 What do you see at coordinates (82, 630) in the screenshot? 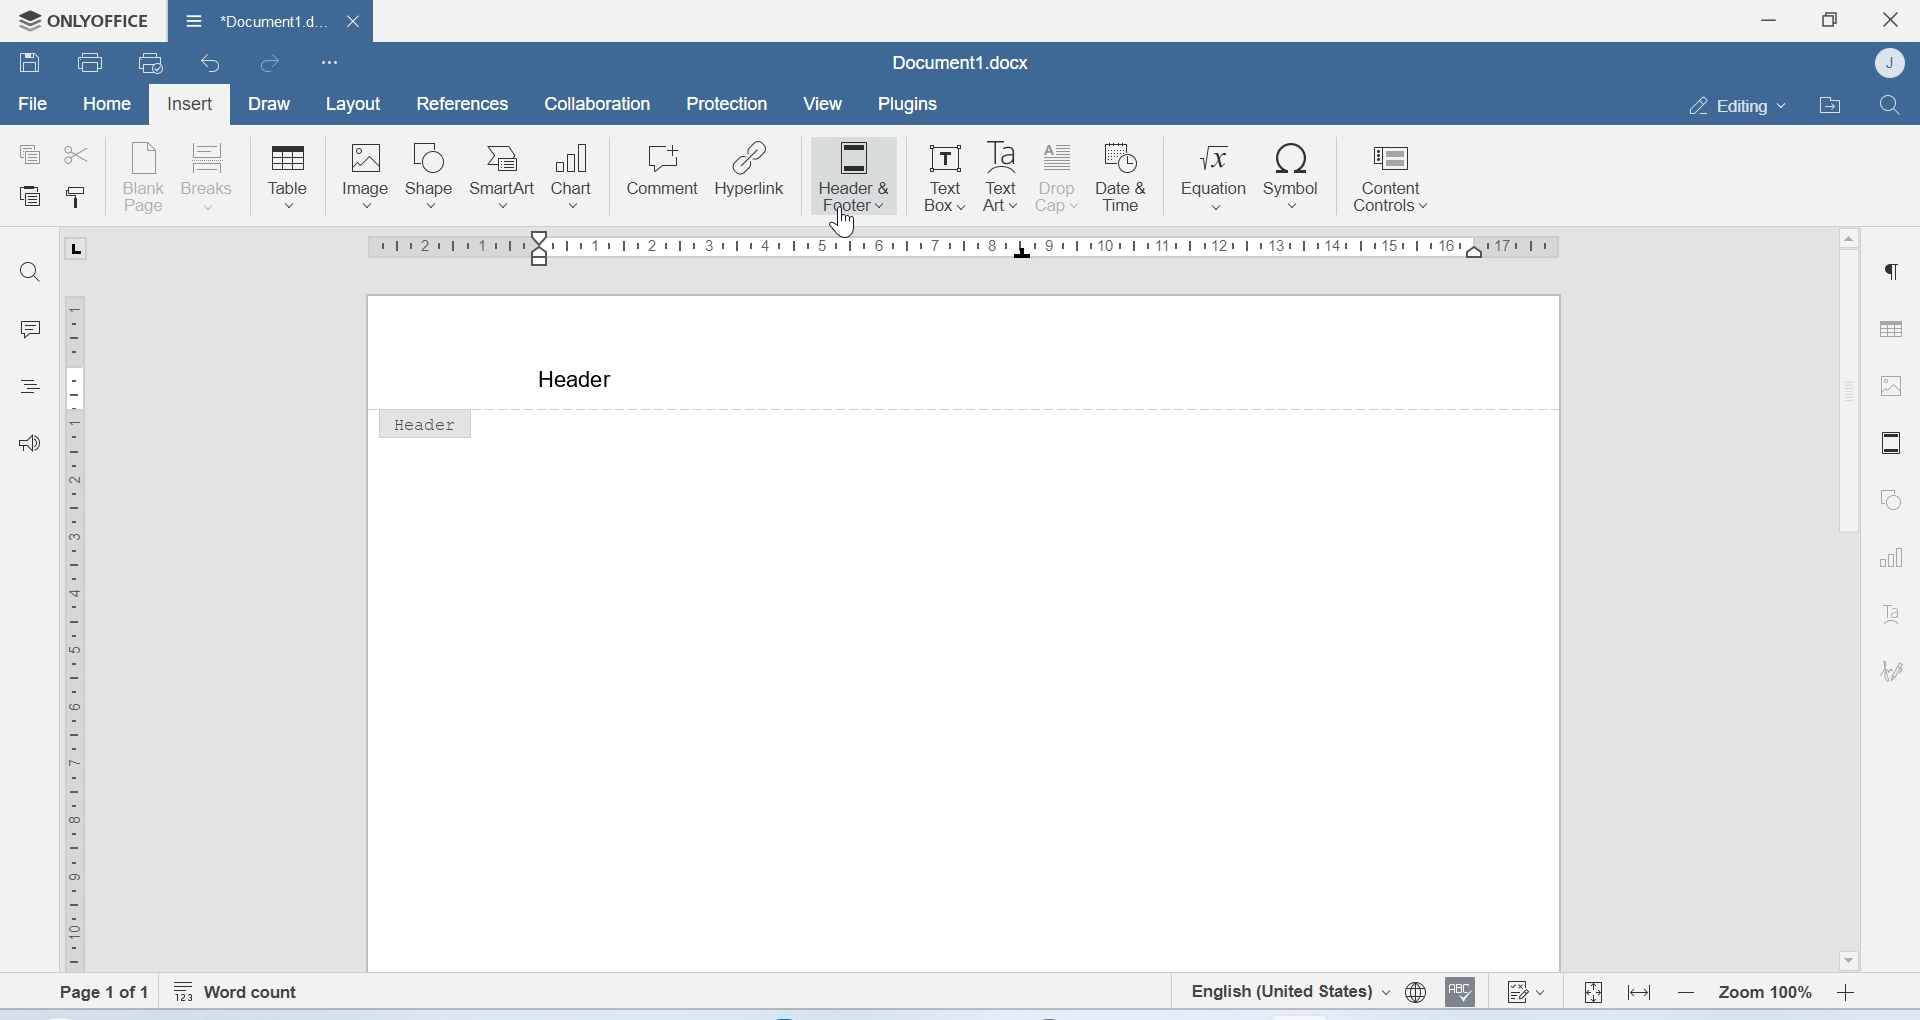
I see `Scale` at bounding box center [82, 630].